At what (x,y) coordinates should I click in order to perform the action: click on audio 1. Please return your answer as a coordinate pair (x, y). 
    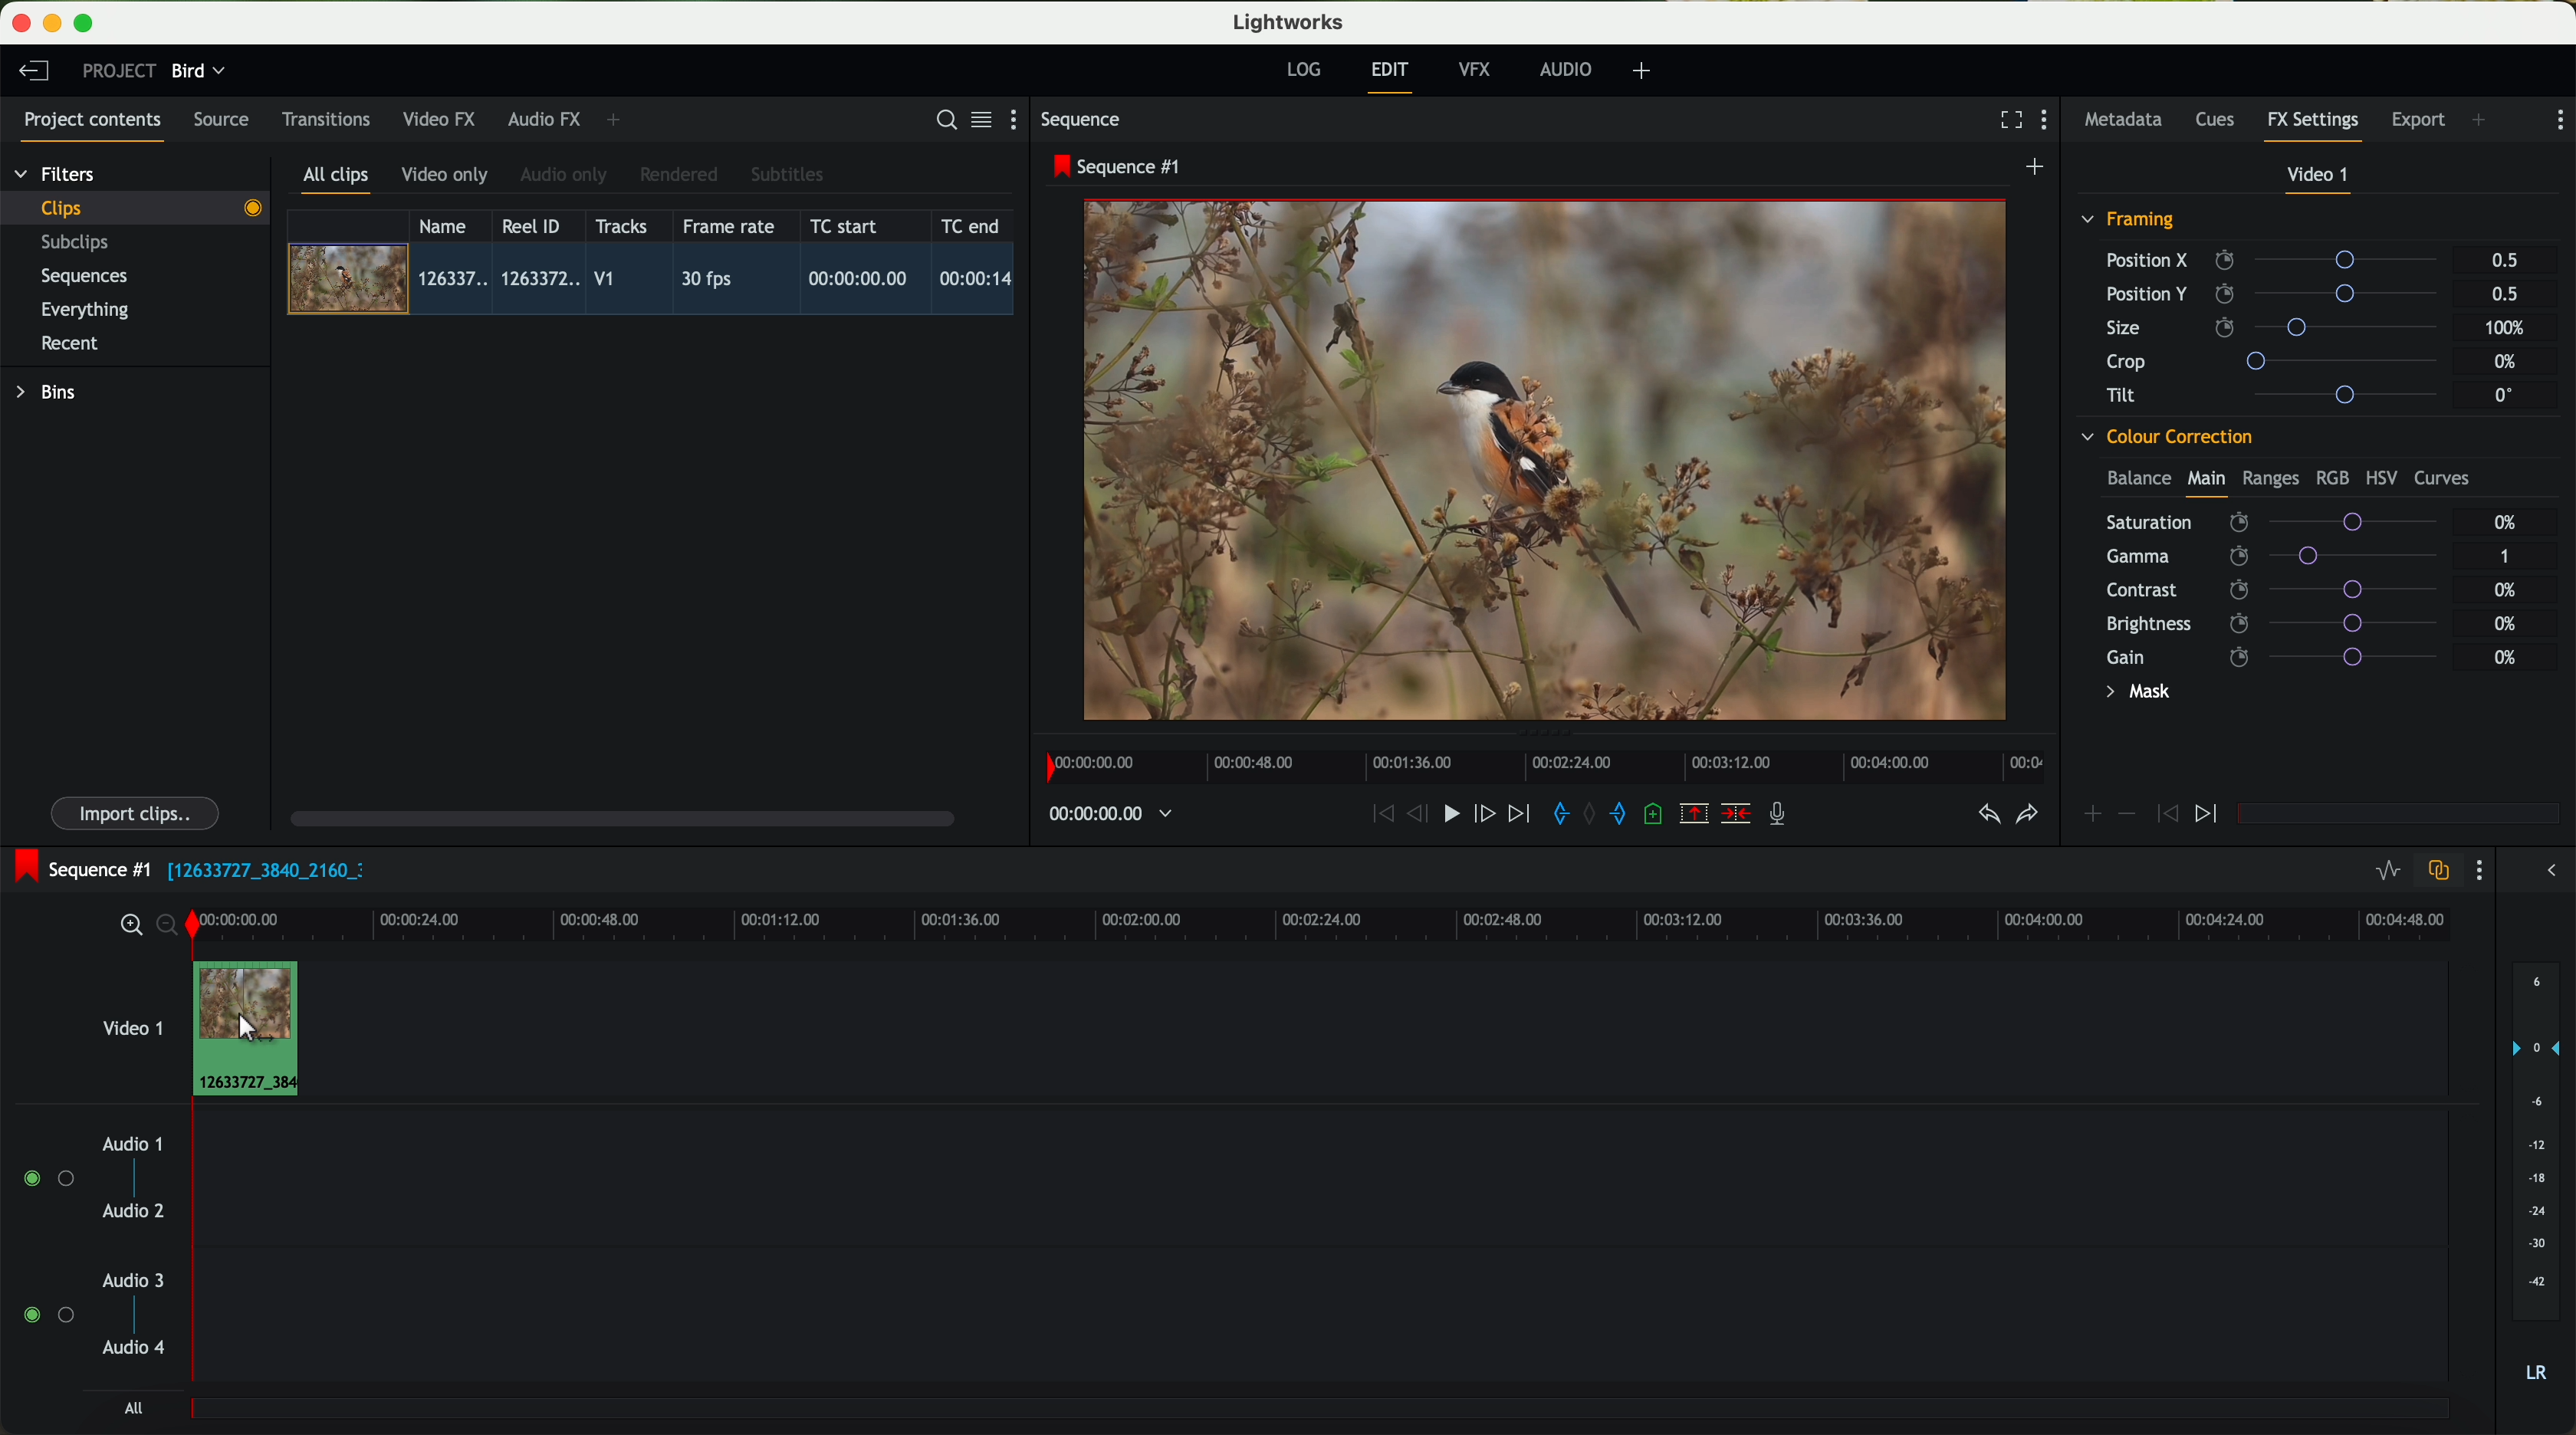
    Looking at the image, I should click on (133, 1143).